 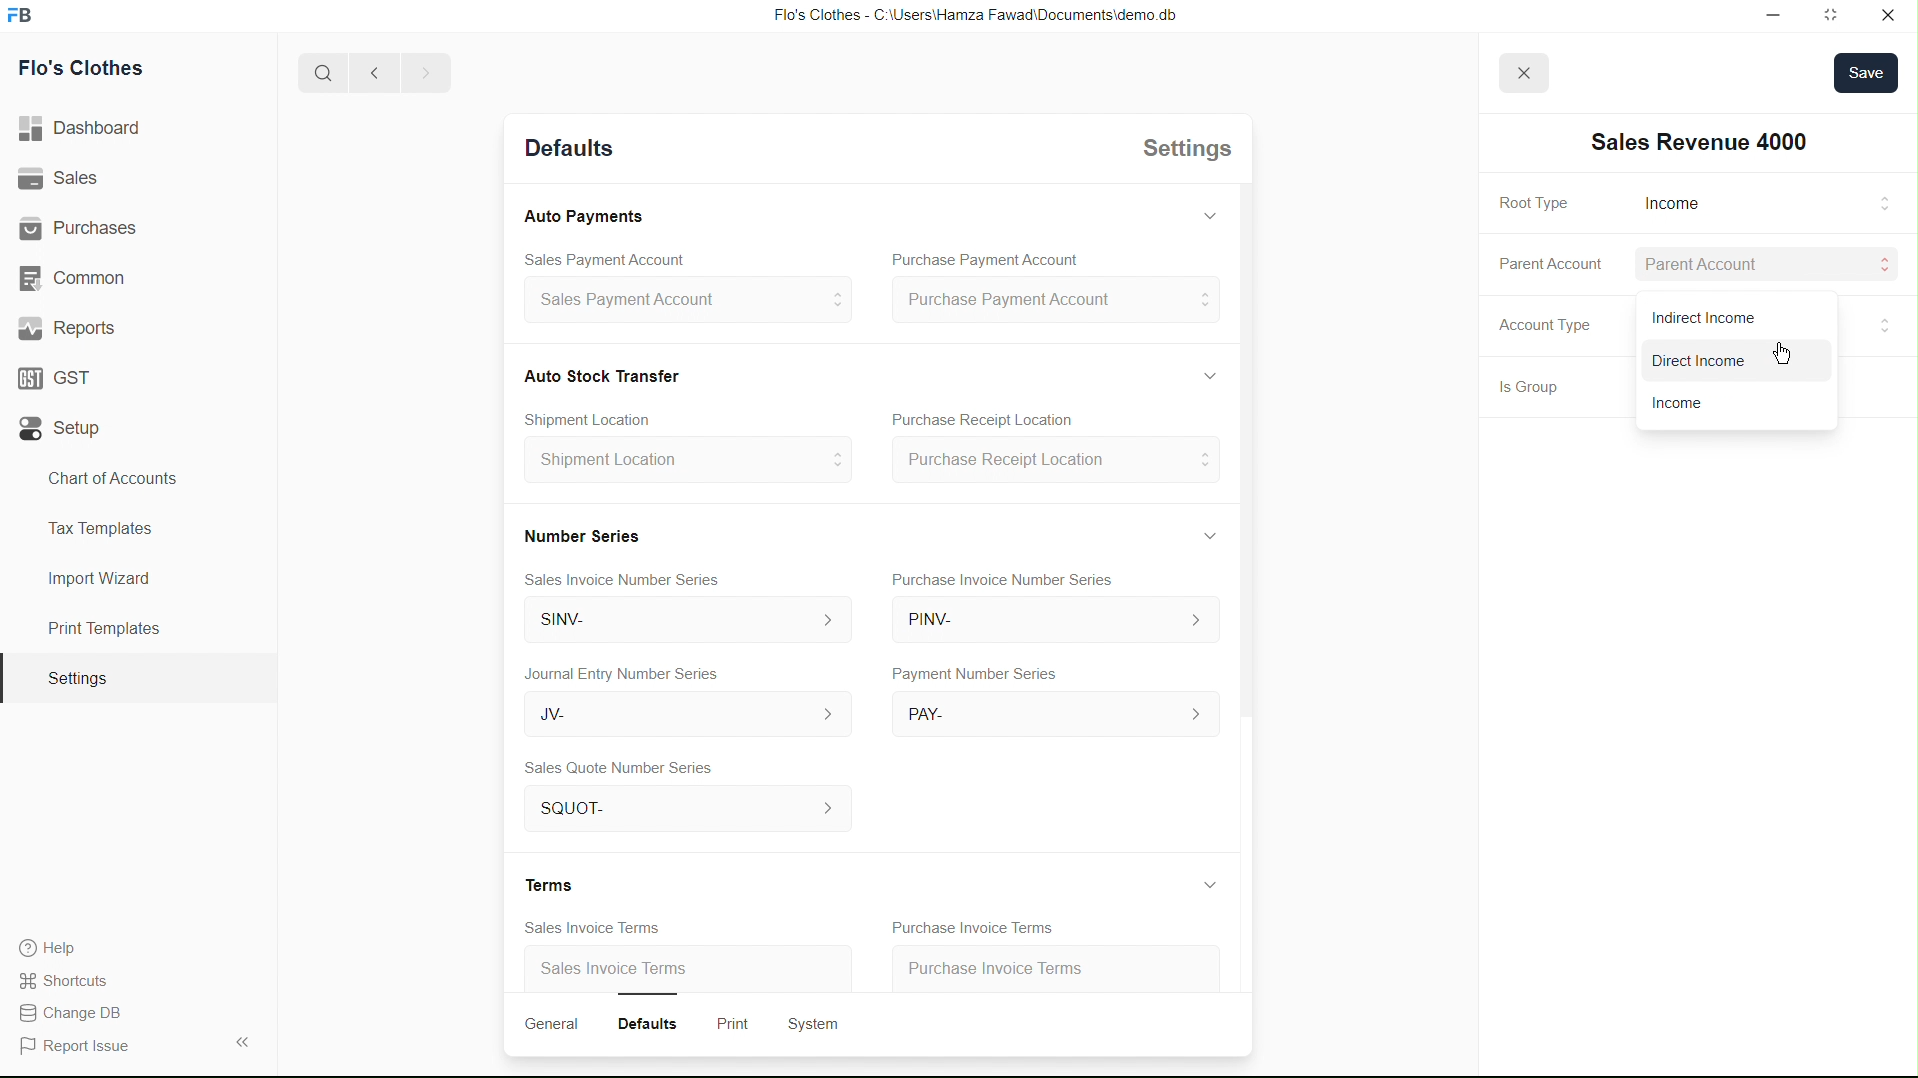 What do you see at coordinates (676, 716) in the screenshot?
I see `JV-` at bounding box center [676, 716].